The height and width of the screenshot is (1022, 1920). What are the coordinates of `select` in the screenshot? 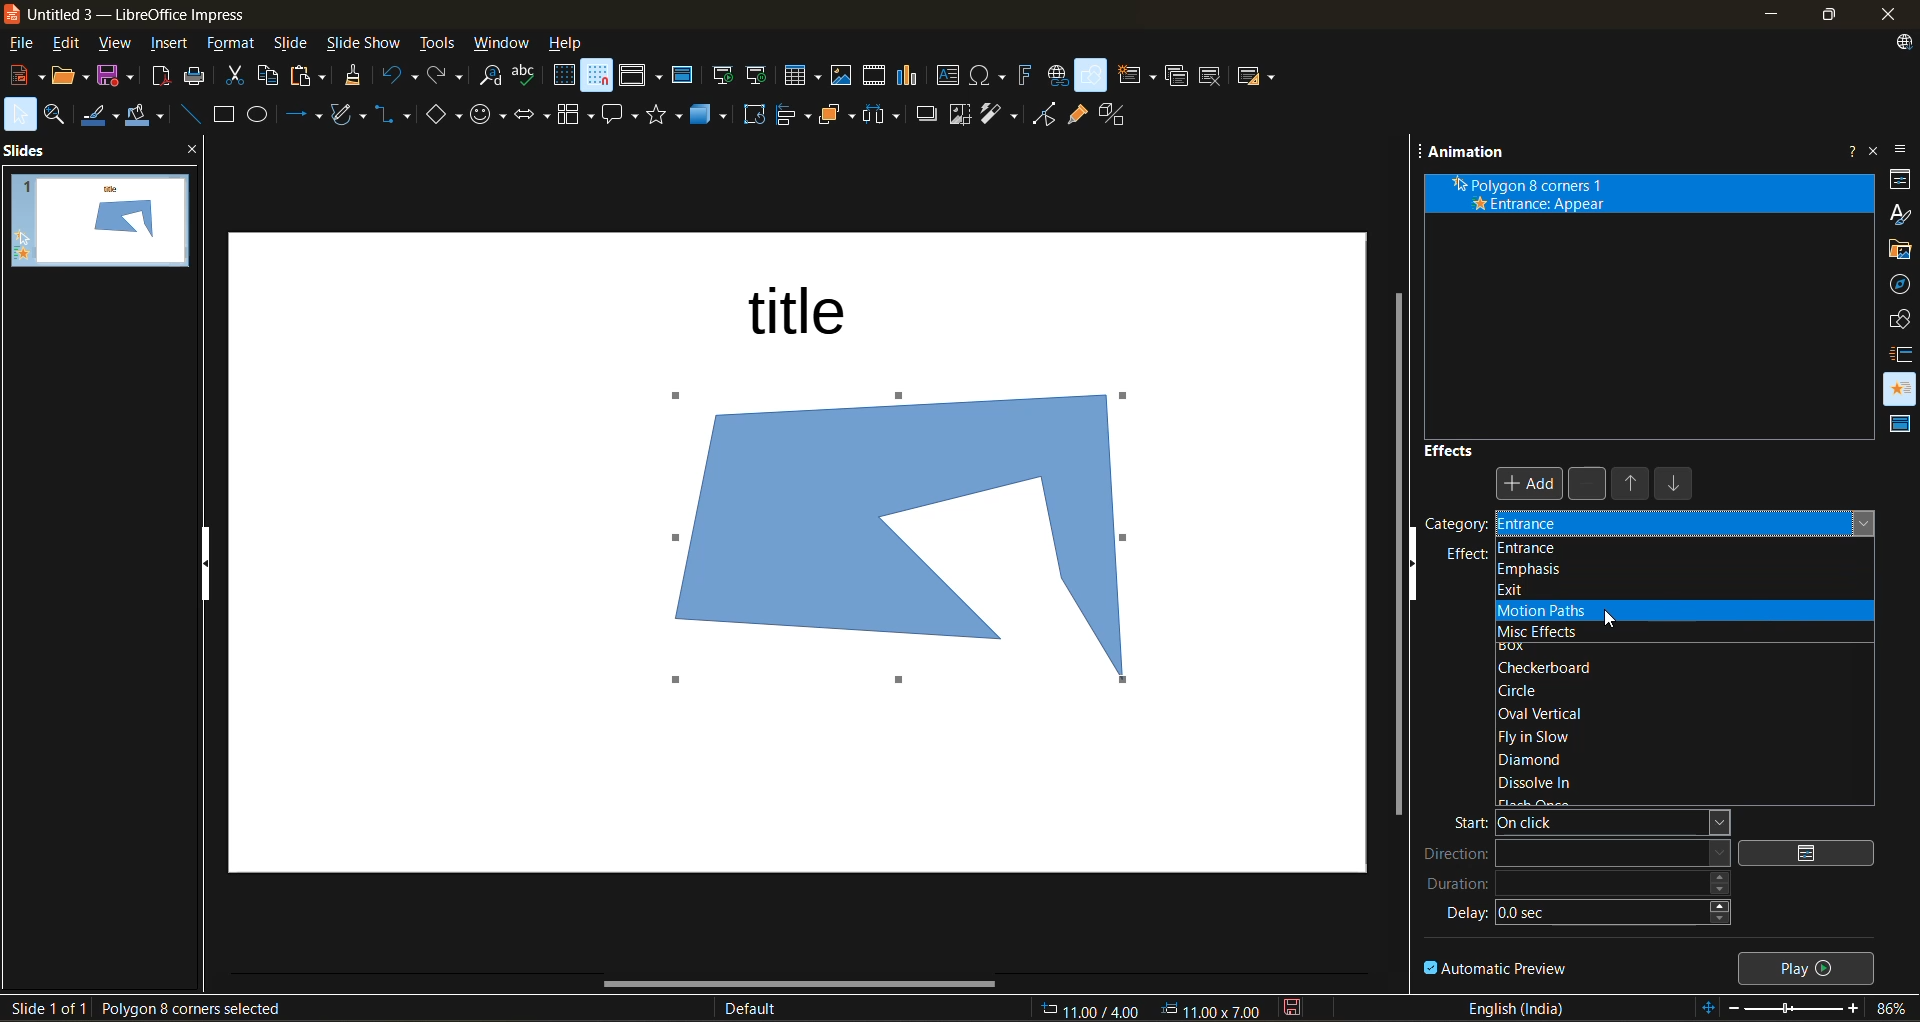 It's located at (22, 114).